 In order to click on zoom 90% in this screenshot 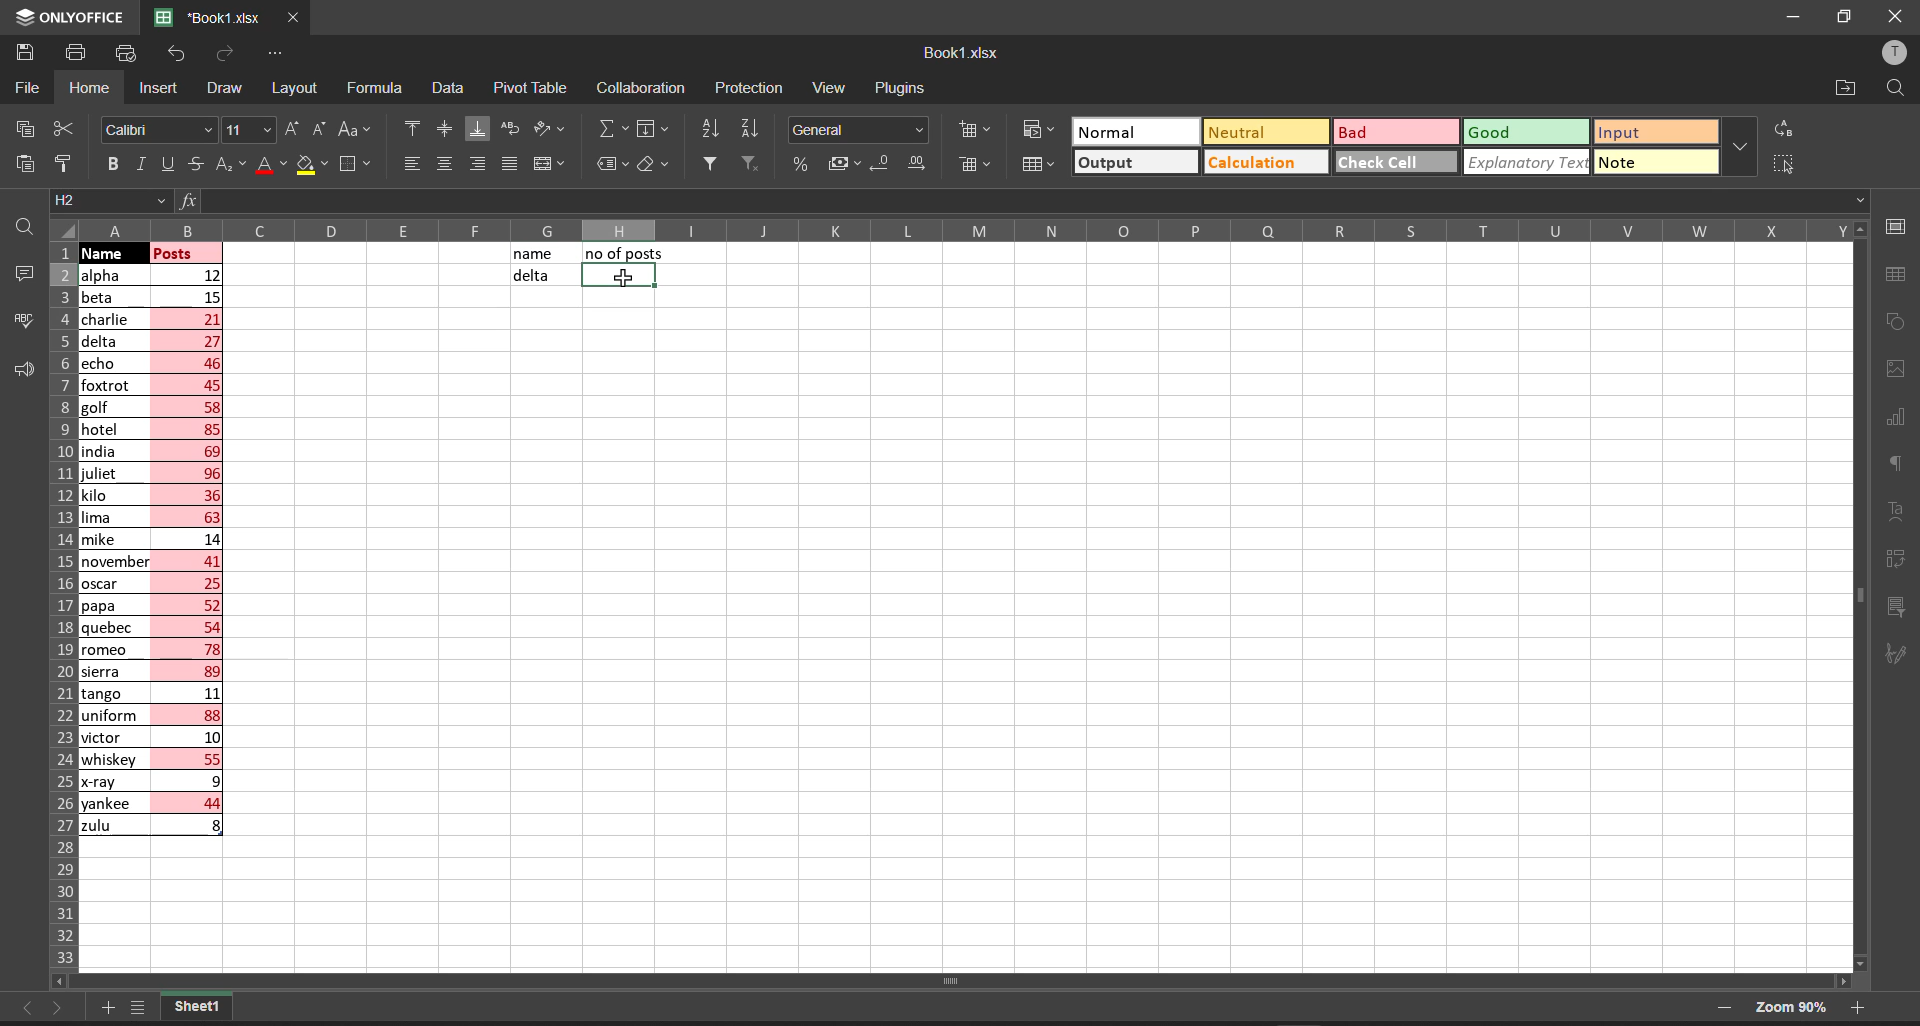, I will do `click(1789, 1007)`.